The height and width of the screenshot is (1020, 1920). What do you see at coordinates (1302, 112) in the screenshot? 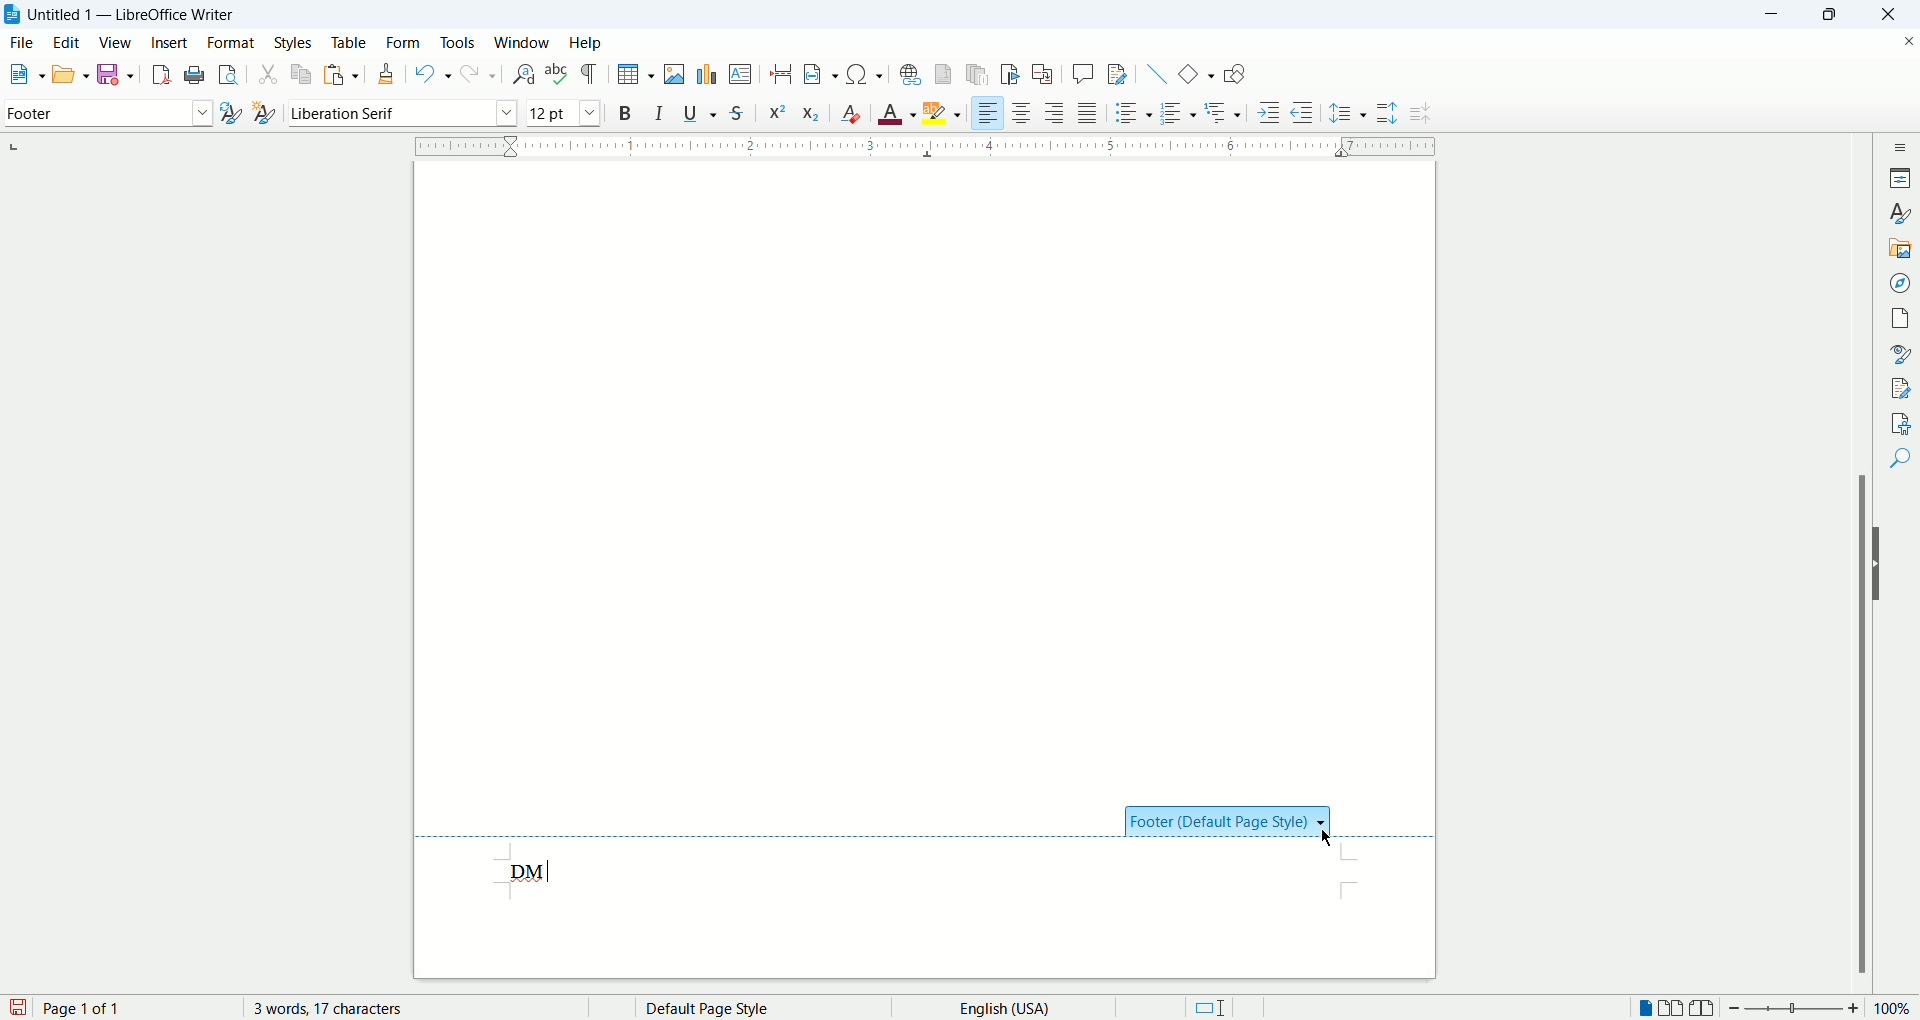
I see `decrease indent` at bounding box center [1302, 112].